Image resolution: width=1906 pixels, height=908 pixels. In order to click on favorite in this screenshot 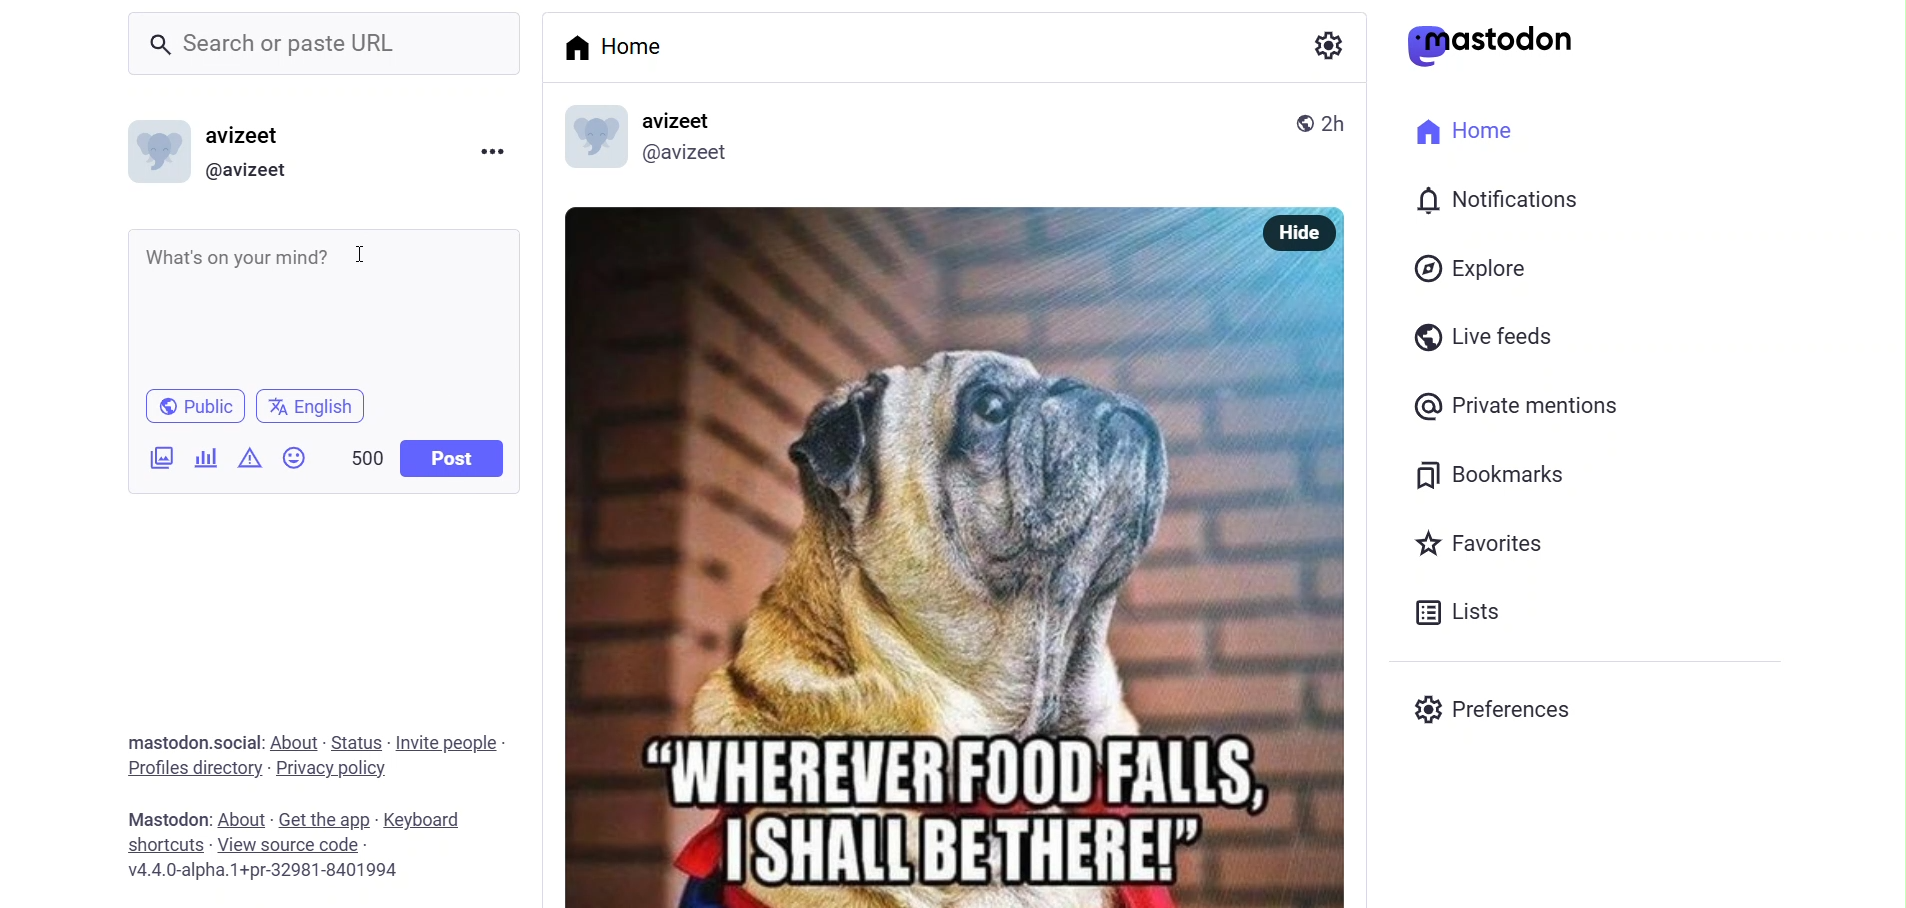, I will do `click(1484, 543)`.